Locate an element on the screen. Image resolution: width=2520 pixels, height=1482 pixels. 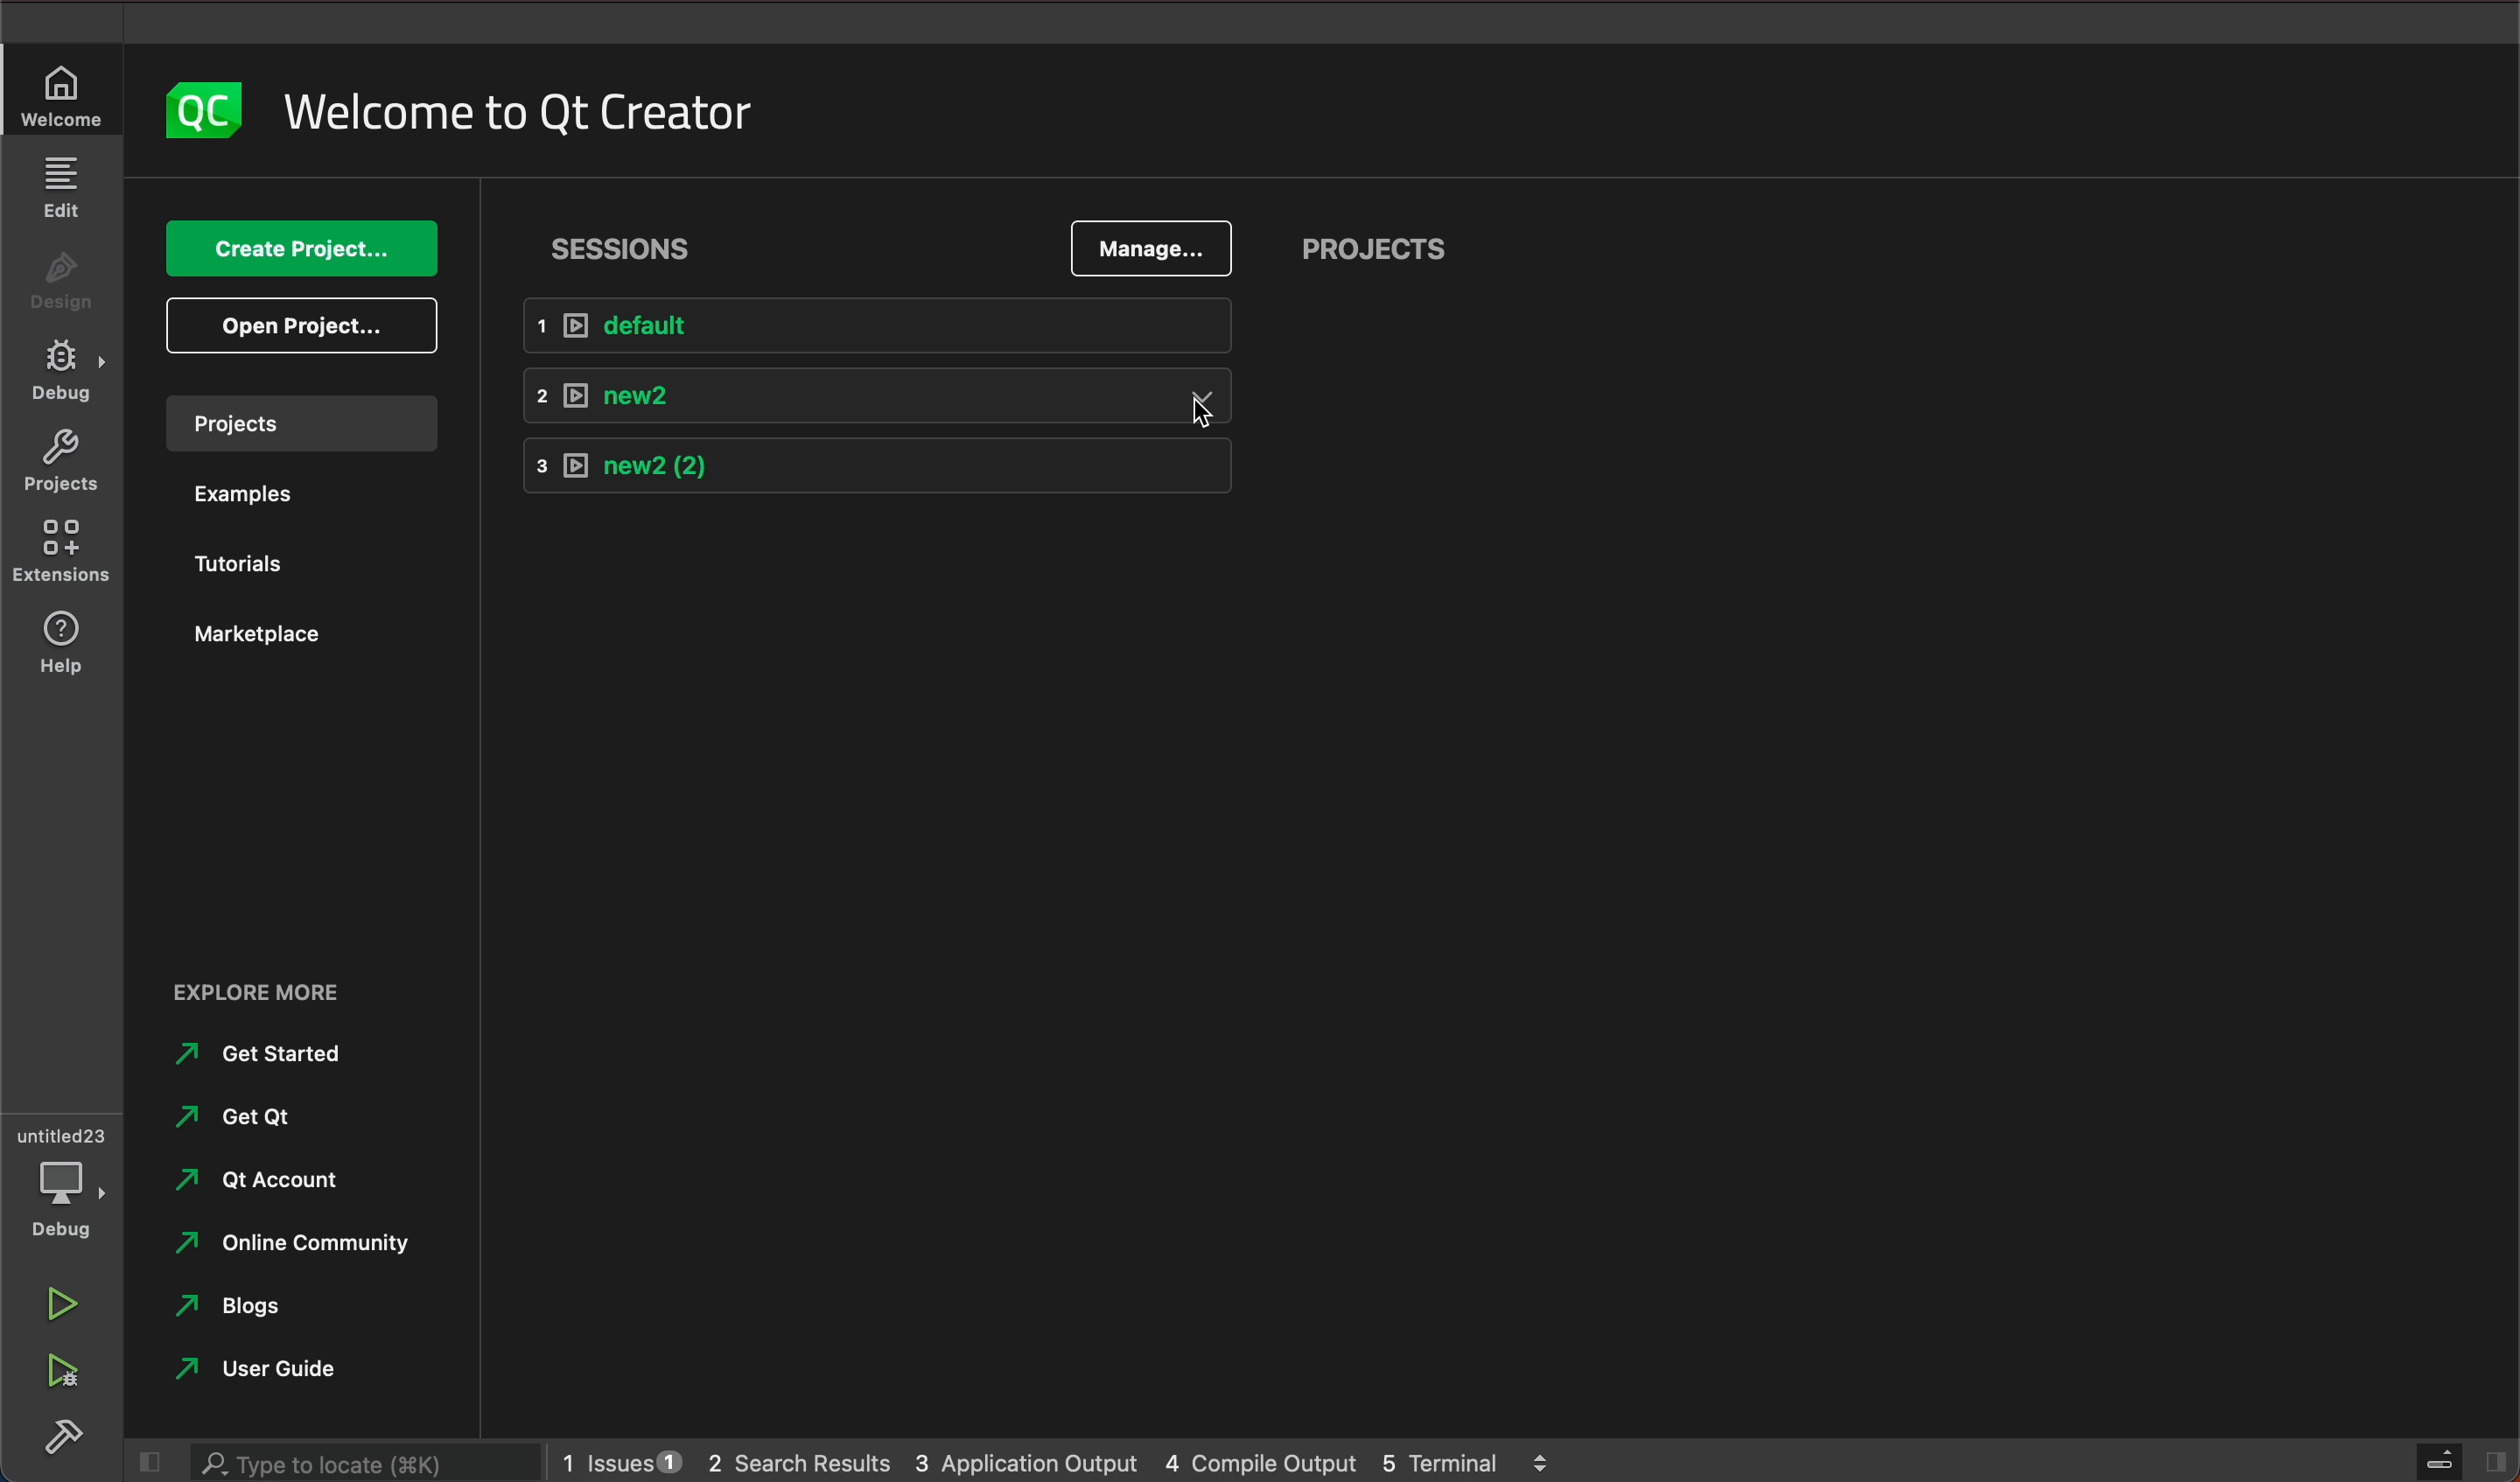
manage is located at coordinates (1153, 245).